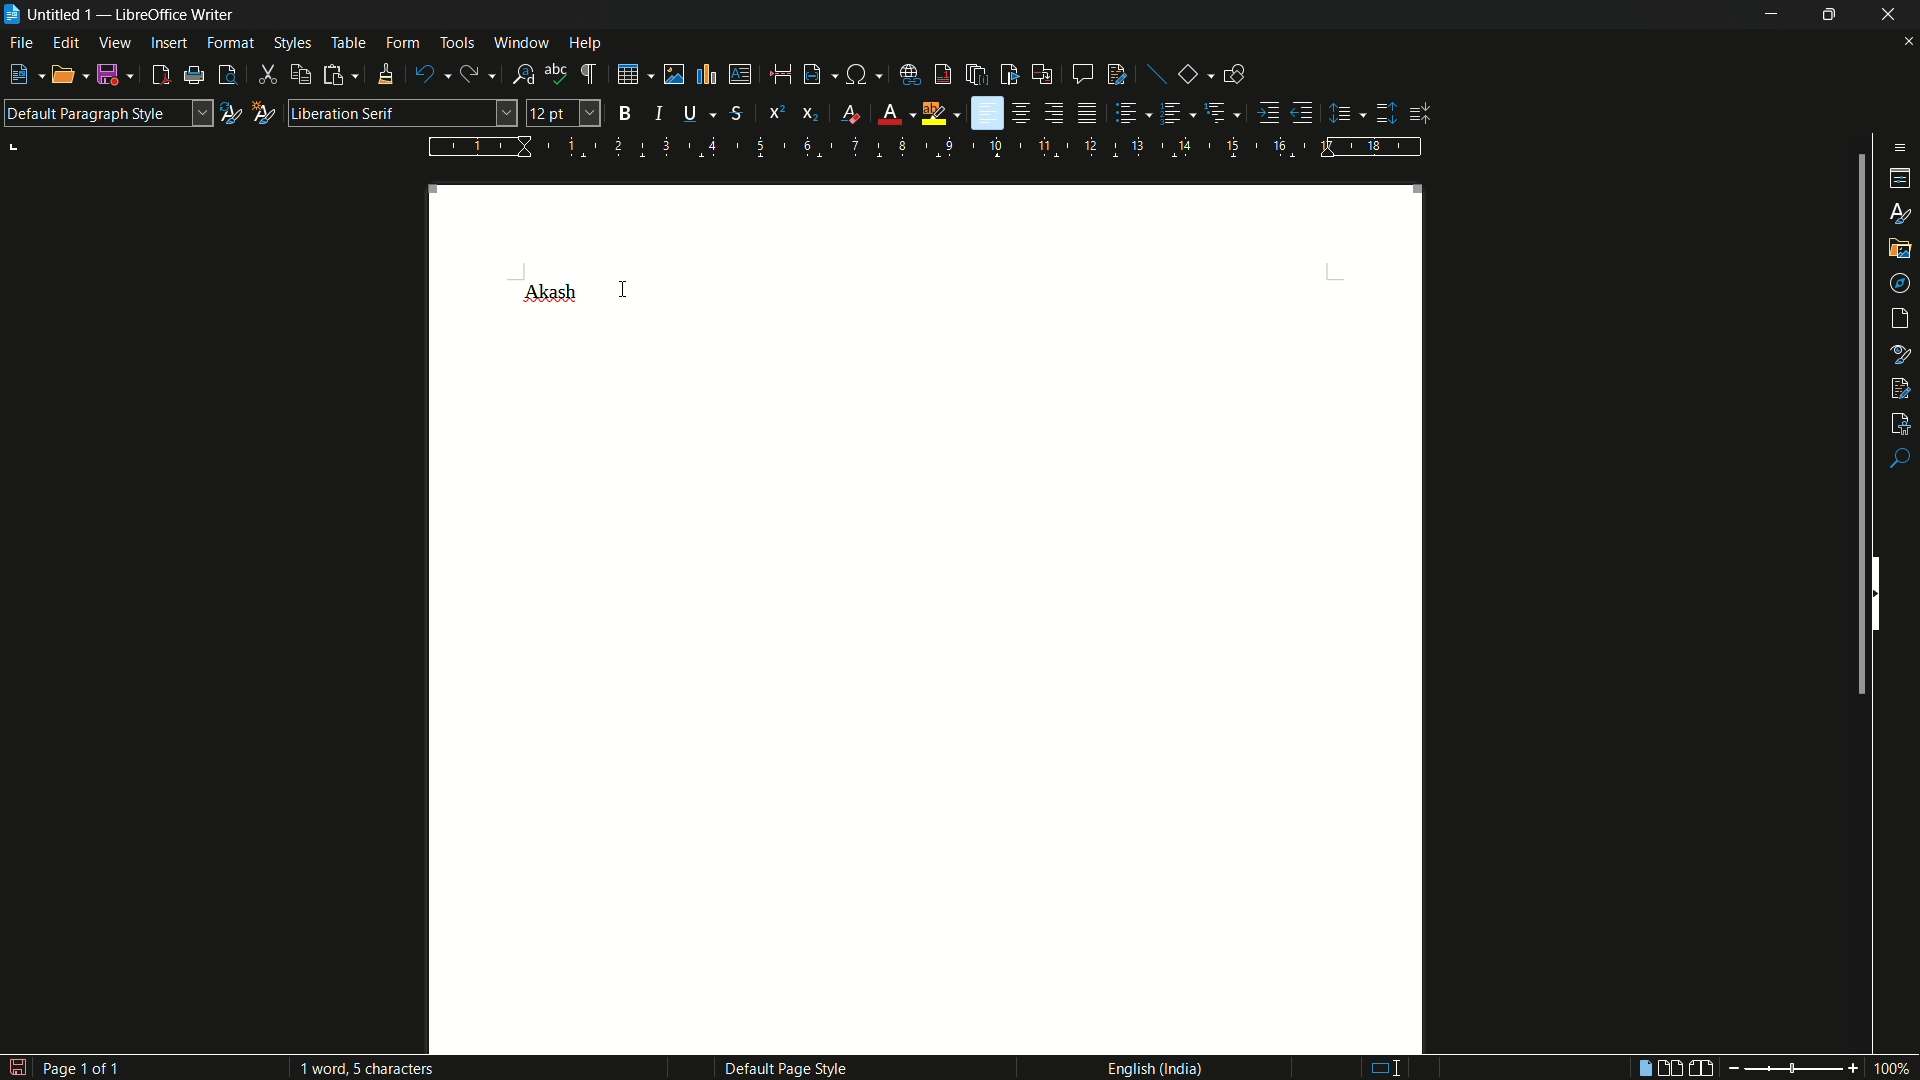 The width and height of the screenshot is (1920, 1080). I want to click on insert footnote, so click(944, 74).